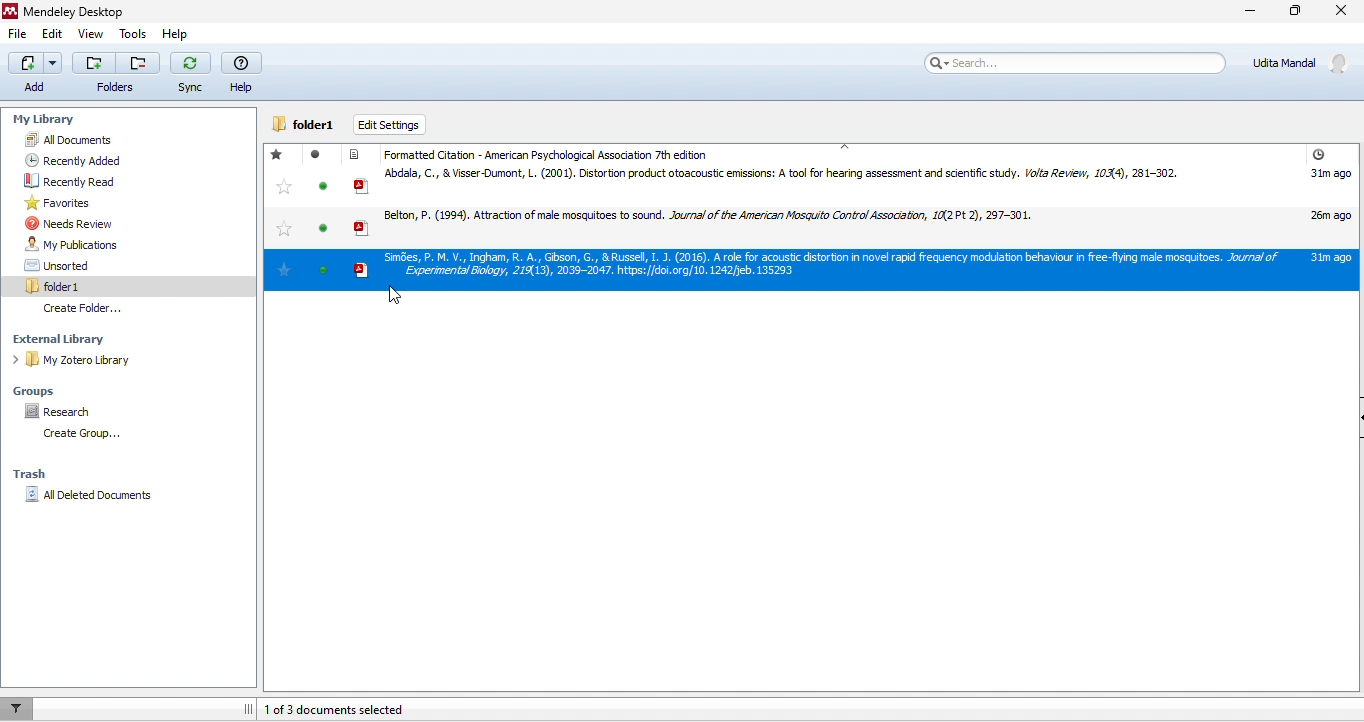 The image size is (1364, 722). Describe the element at coordinates (173, 34) in the screenshot. I see `help` at that location.